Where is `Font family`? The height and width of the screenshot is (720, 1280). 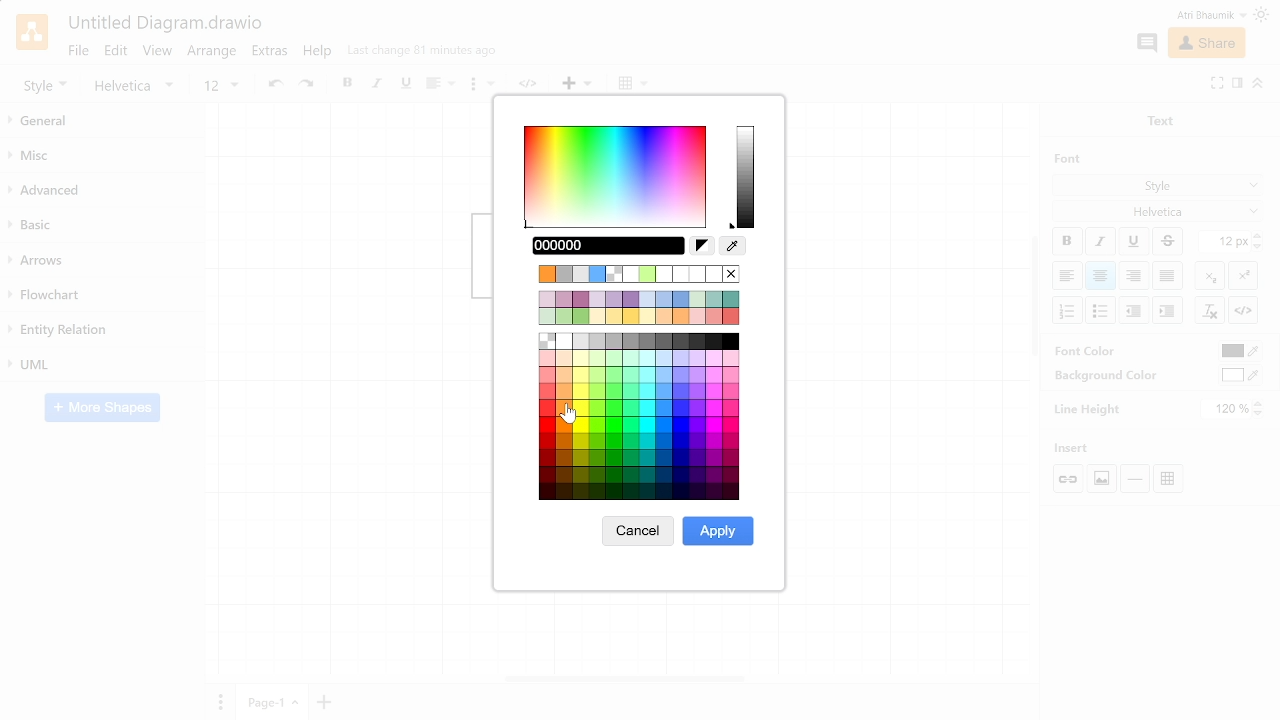 Font family is located at coordinates (1159, 210).